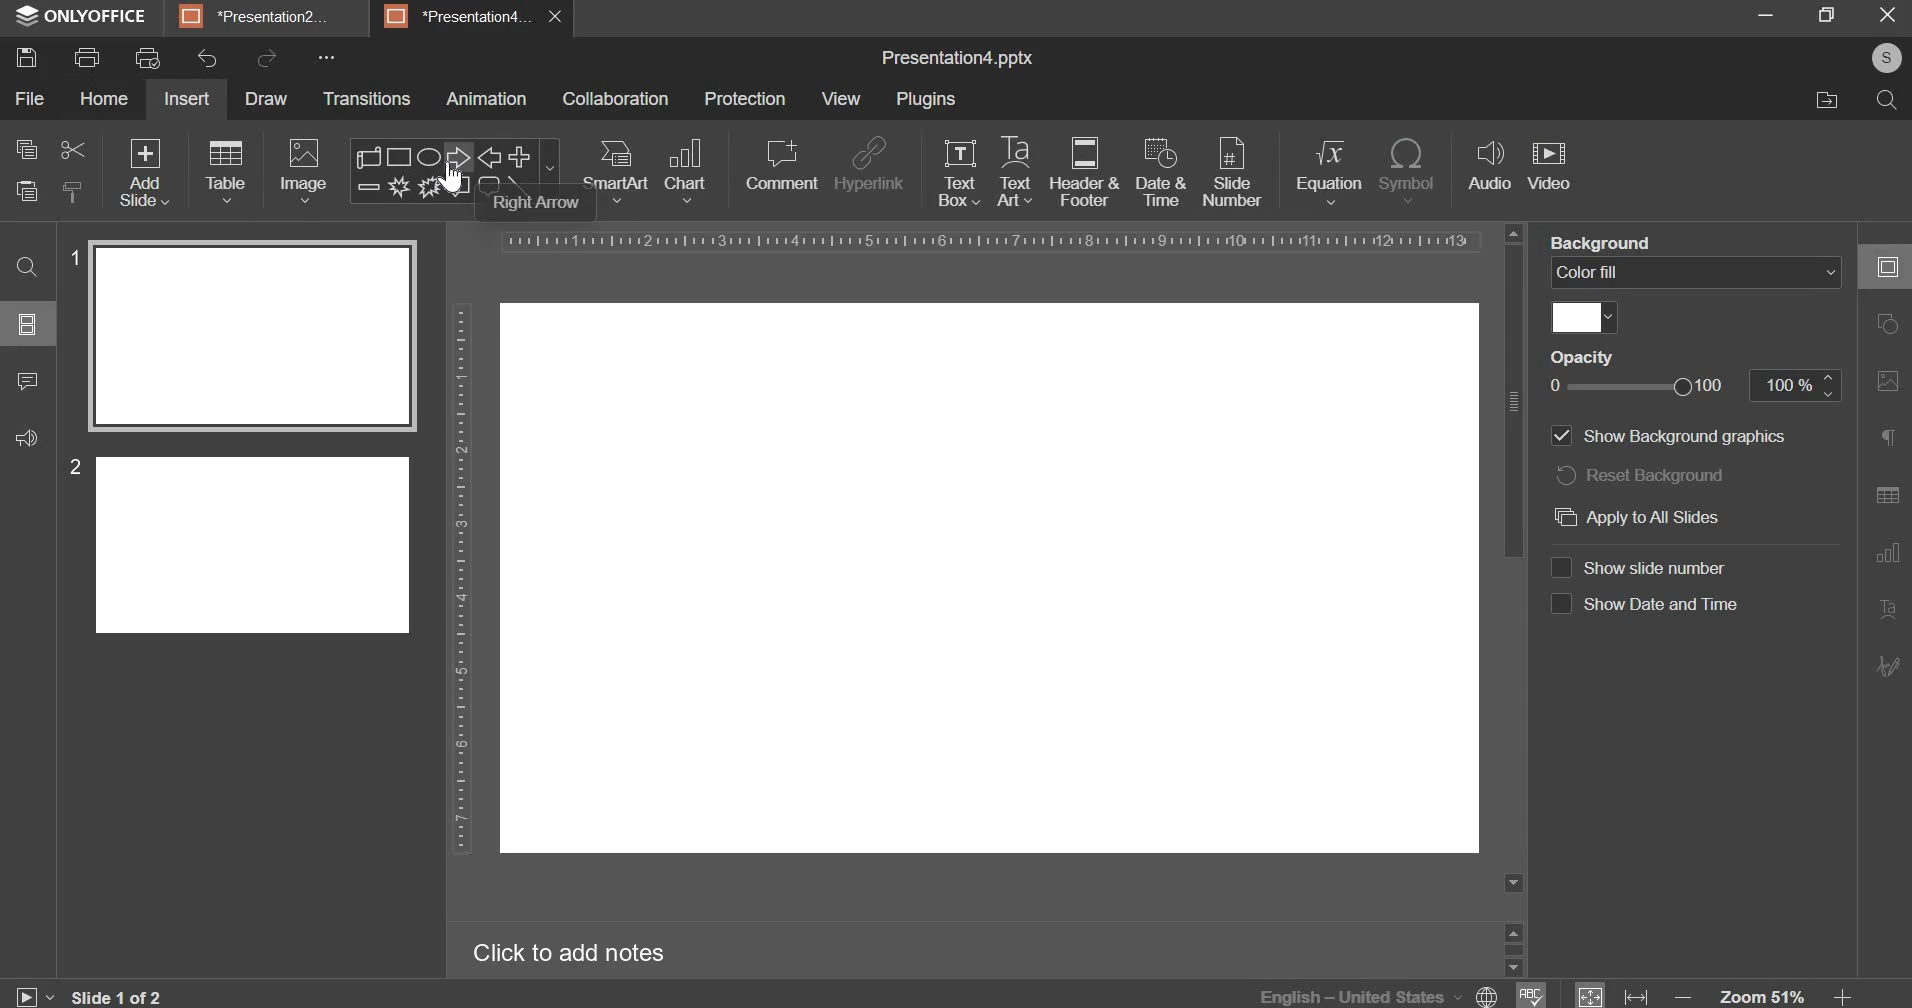 The width and height of the screenshot is (1912, 1008). Describe the element at coordinates (1696, 384) in the screenshot. I see `opacity` at that location.